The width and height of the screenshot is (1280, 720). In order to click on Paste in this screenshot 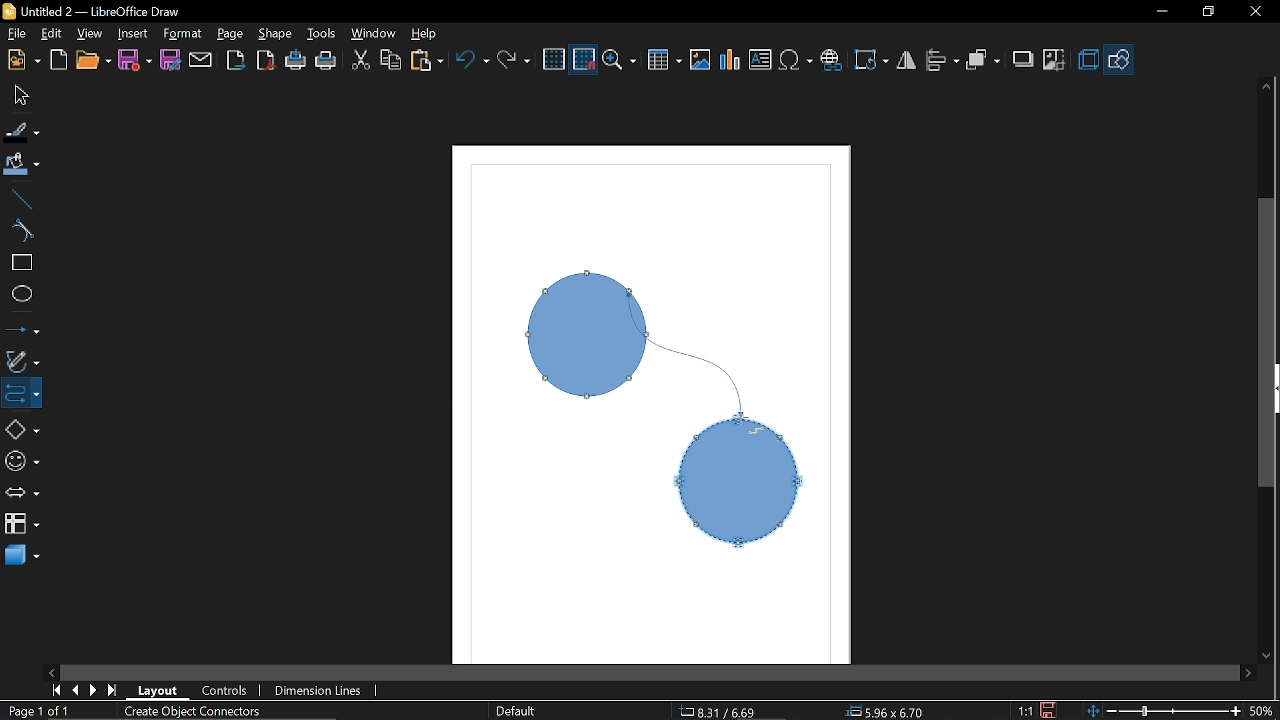, I will do `click(427, 59)`.